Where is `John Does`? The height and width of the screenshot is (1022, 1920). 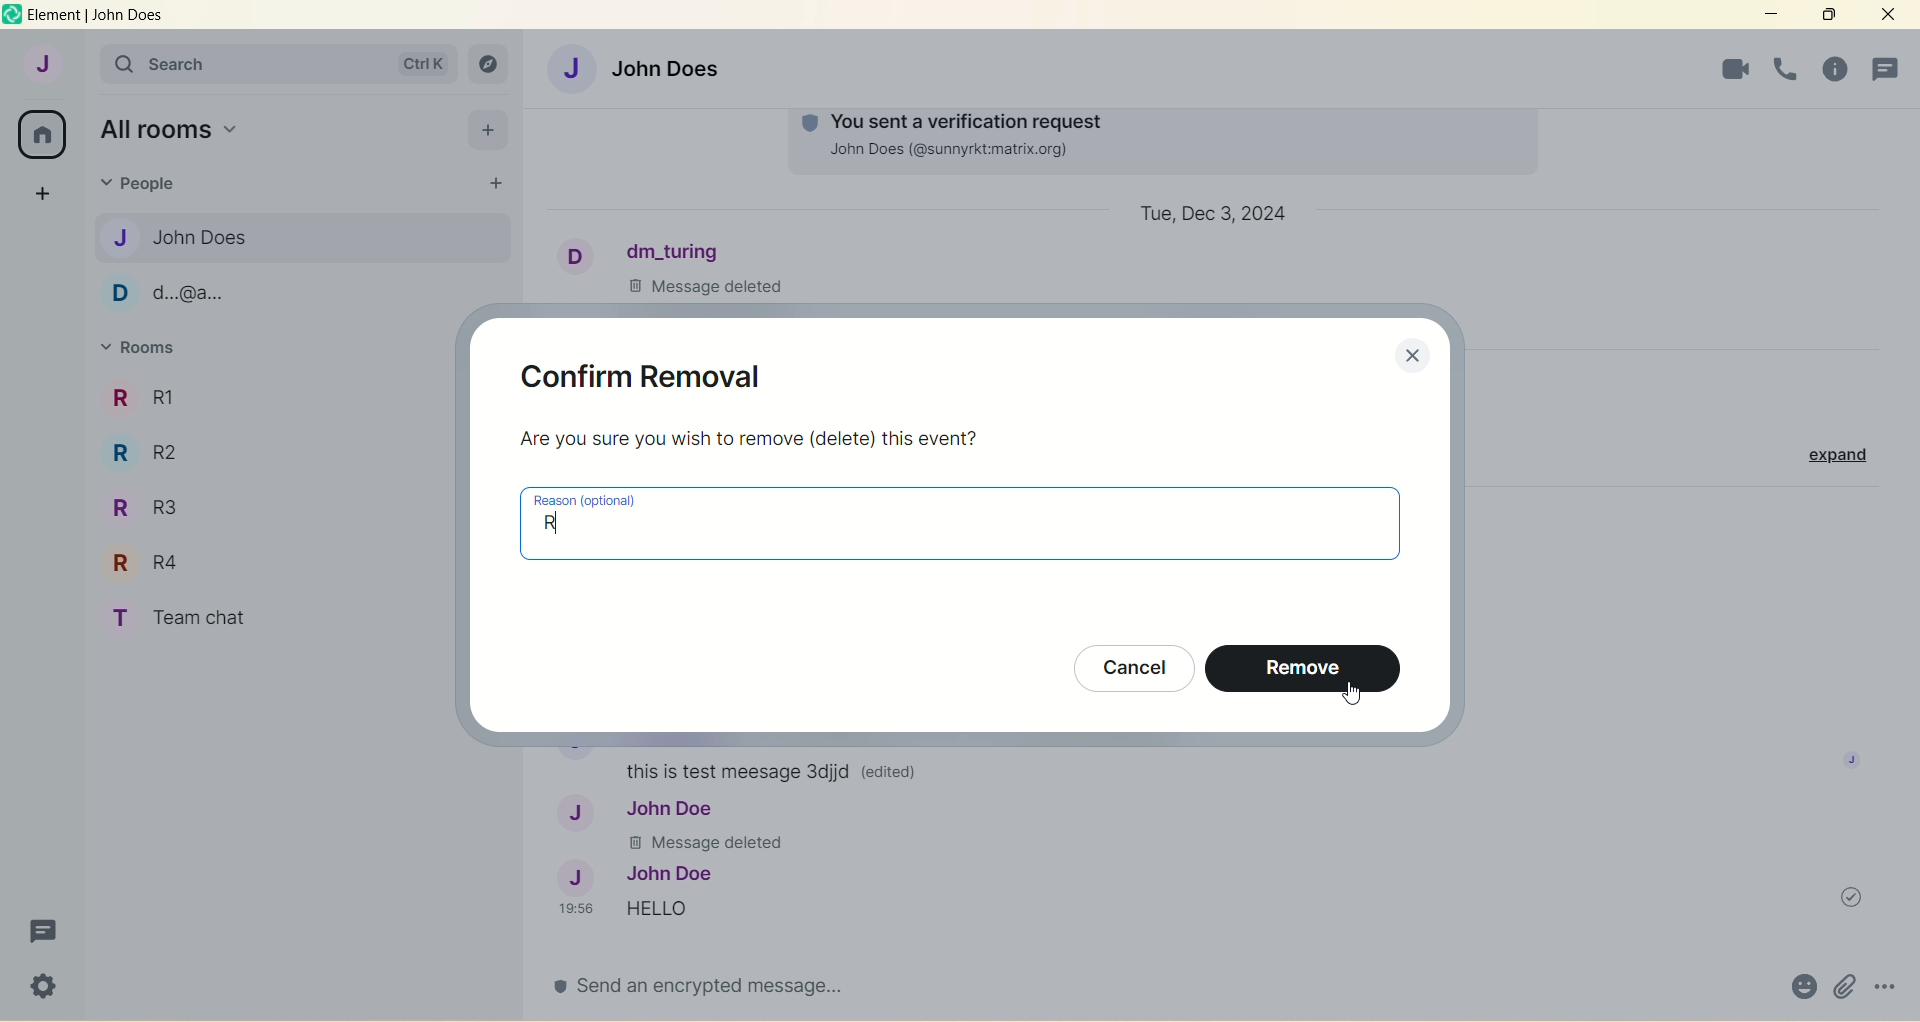 John Does is located at coordinates (656, 75).